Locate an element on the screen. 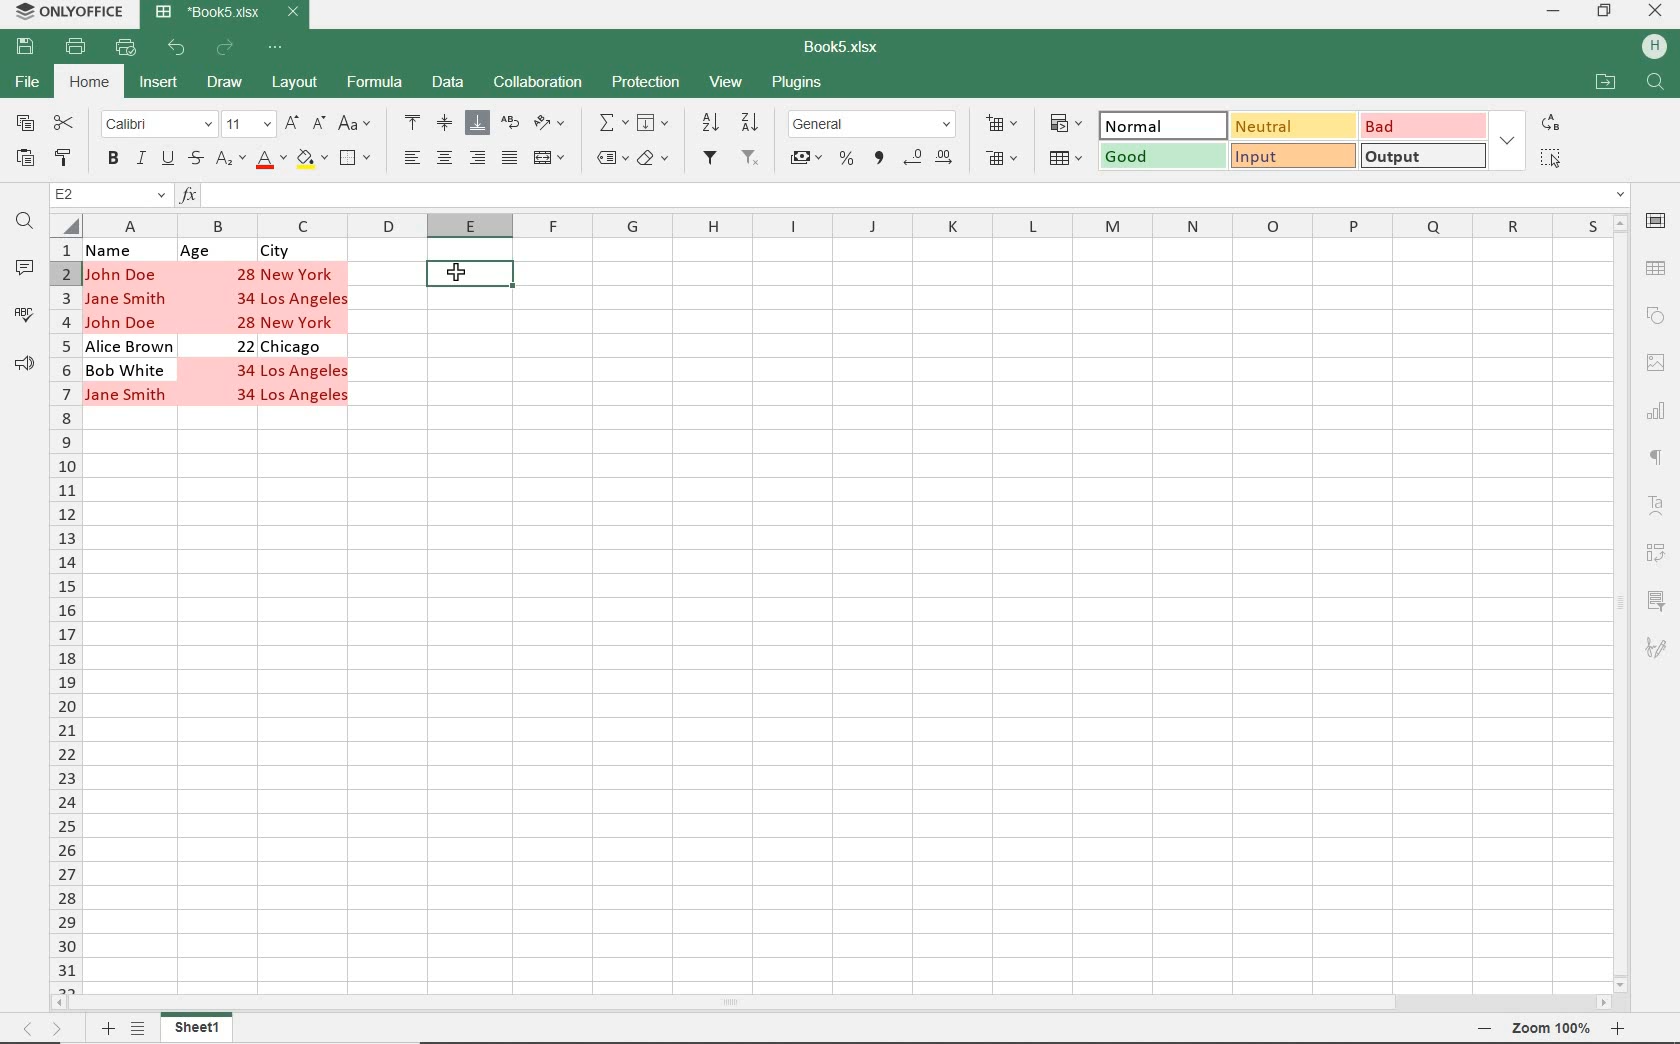 The image size is (1680, 1044). ZOOM OUT OR ZOOM IN is located at coordinates (1558, 1030).